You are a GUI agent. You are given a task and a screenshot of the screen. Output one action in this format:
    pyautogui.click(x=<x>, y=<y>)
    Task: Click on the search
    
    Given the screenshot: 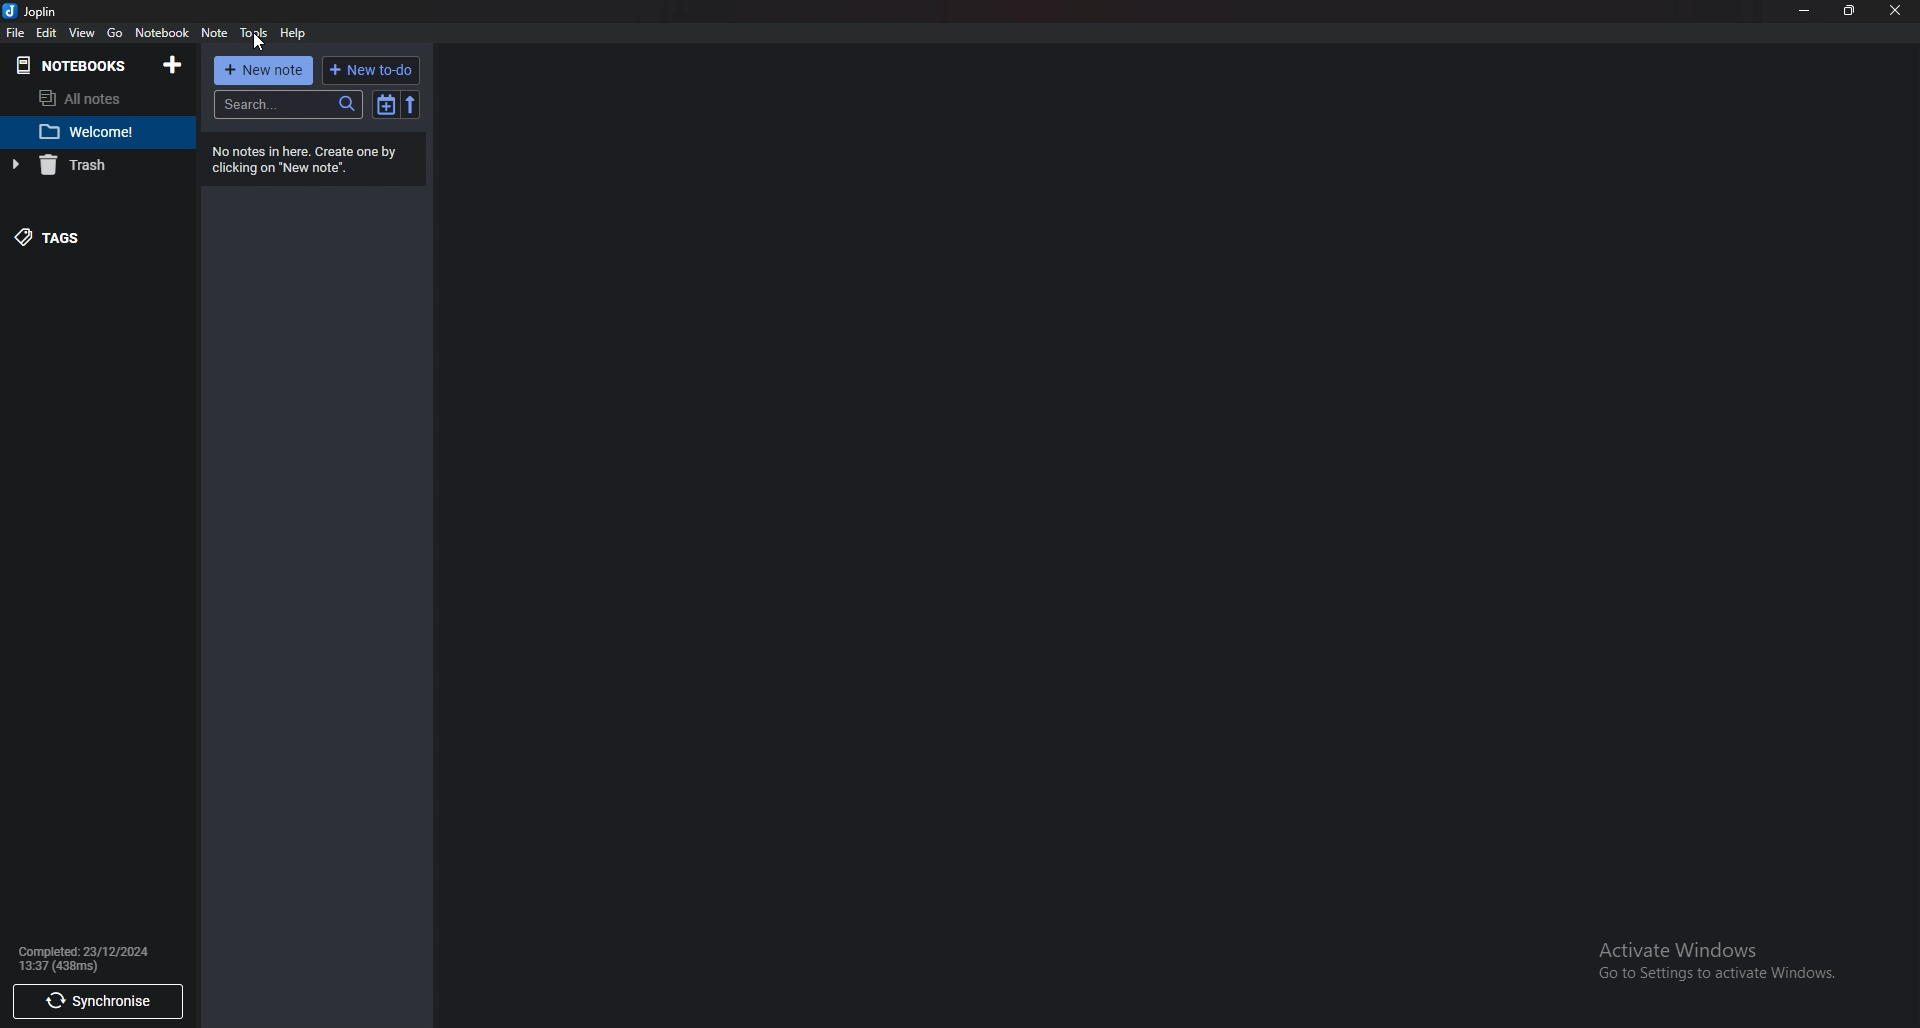 What is the action you would take?
    pyautogui.click(x=289, y=104)
    